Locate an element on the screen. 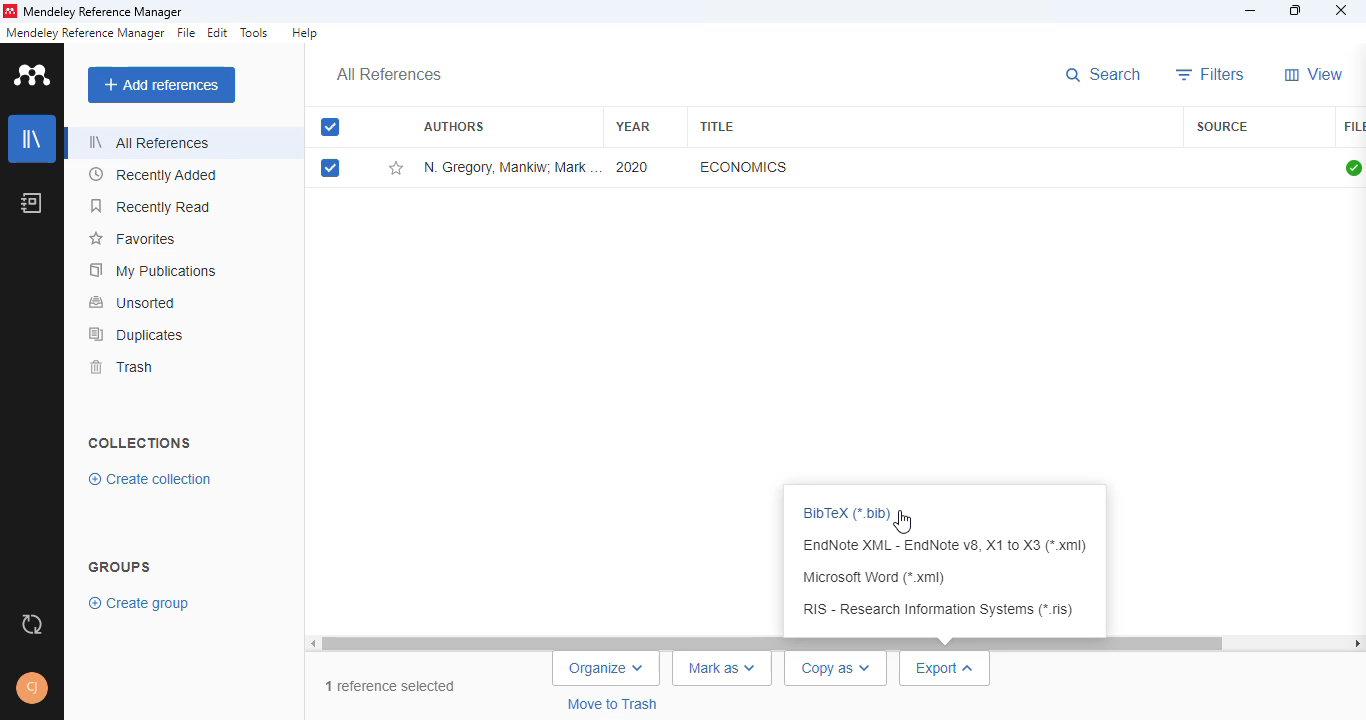 This screenshot has height=720, width=1366. my publications is located at coordinates (154, 270).